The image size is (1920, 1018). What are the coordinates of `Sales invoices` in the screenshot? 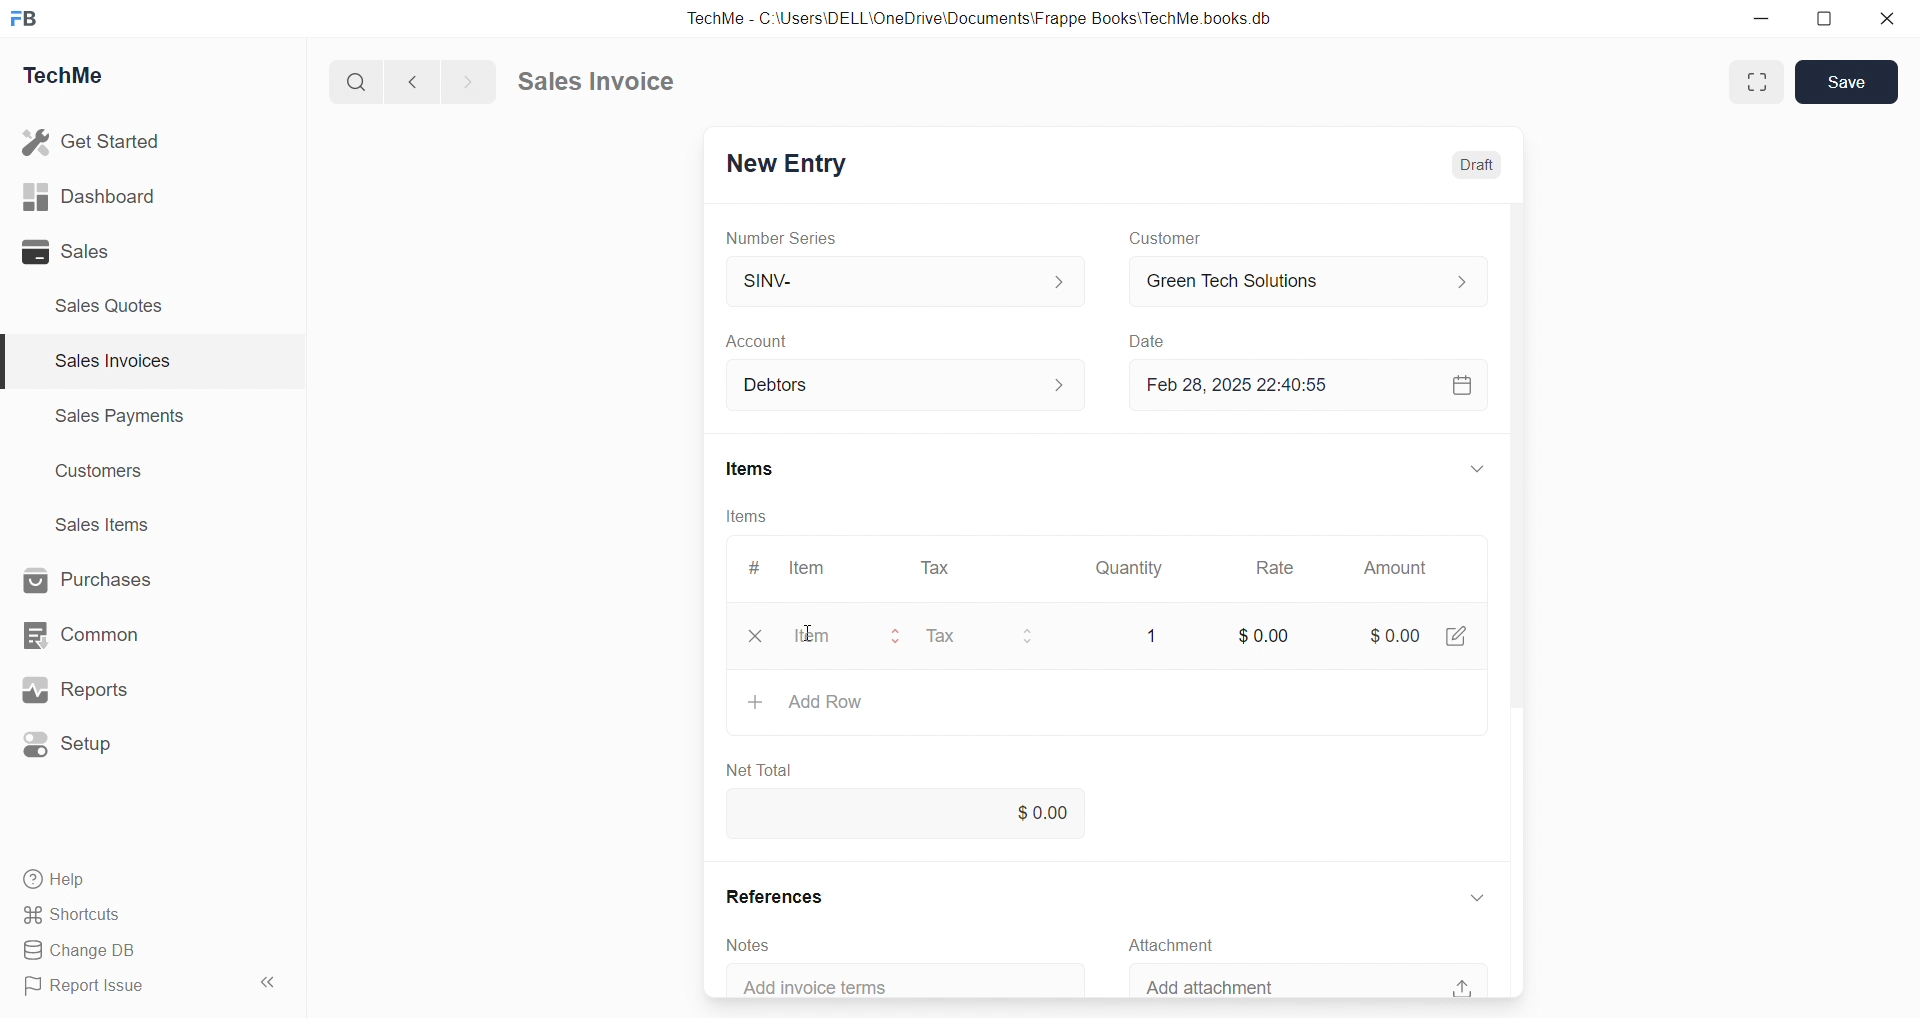 It's located at (111, 360).